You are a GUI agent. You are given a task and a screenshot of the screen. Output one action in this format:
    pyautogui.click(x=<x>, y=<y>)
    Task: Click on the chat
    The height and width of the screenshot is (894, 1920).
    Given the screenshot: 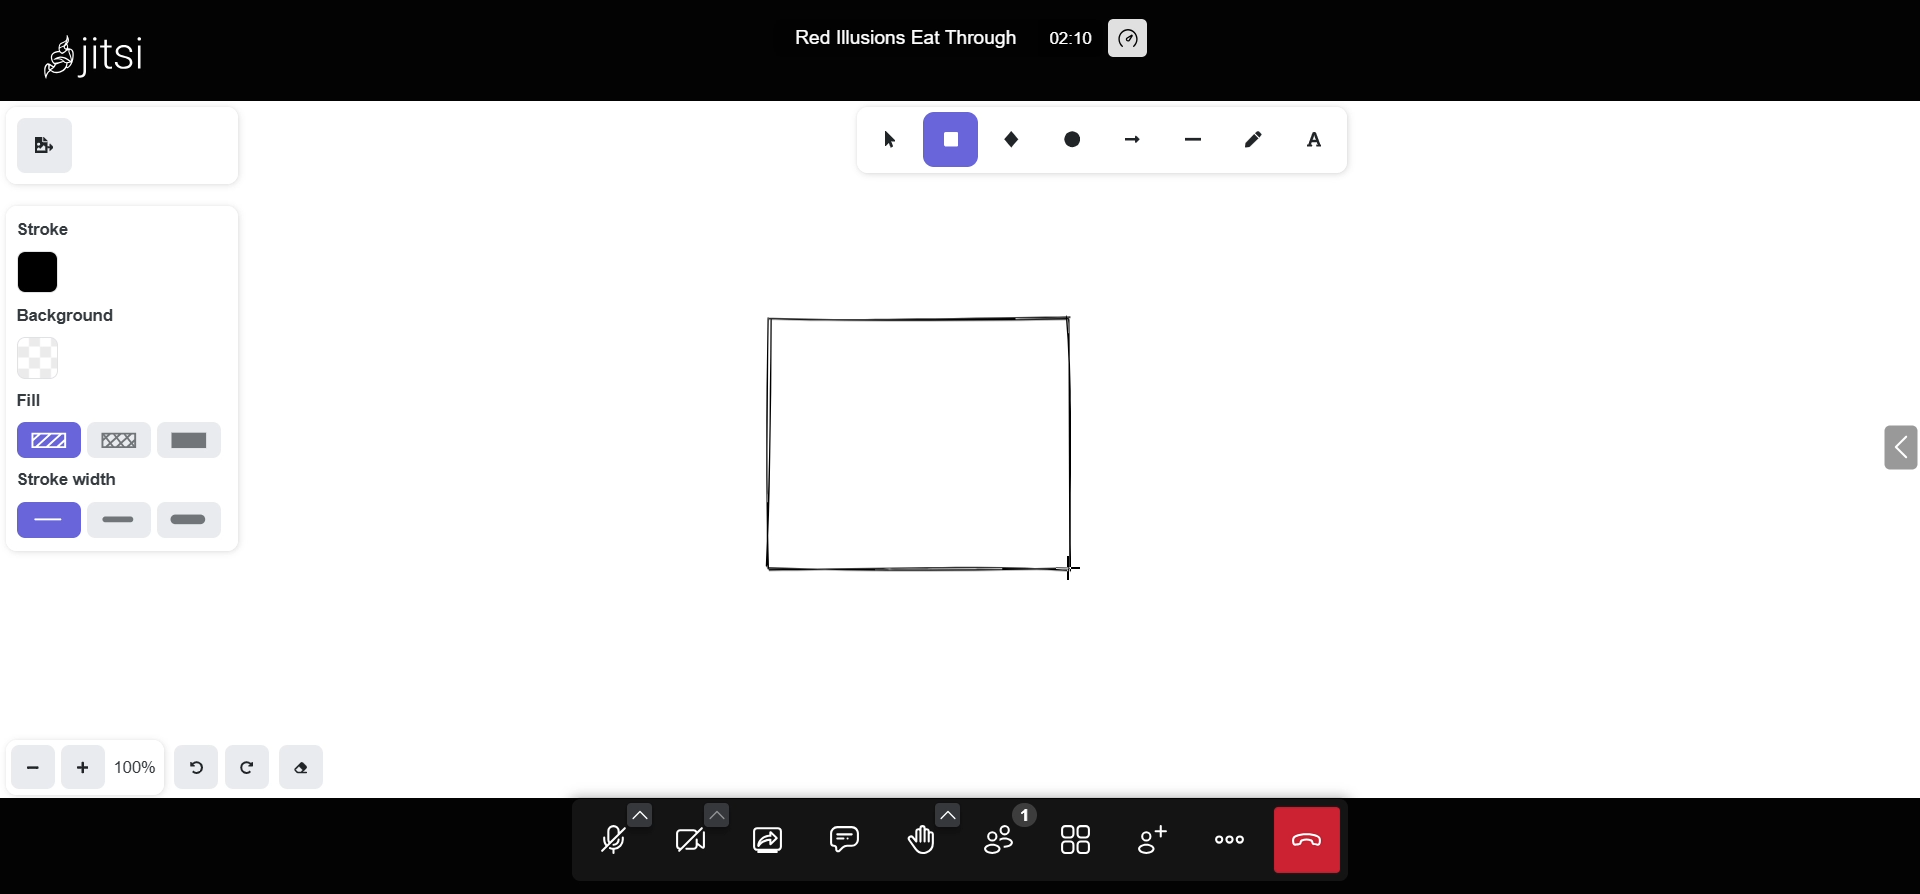 What is the action you would take?
    pyautogui.click(x=845, y=837)
    